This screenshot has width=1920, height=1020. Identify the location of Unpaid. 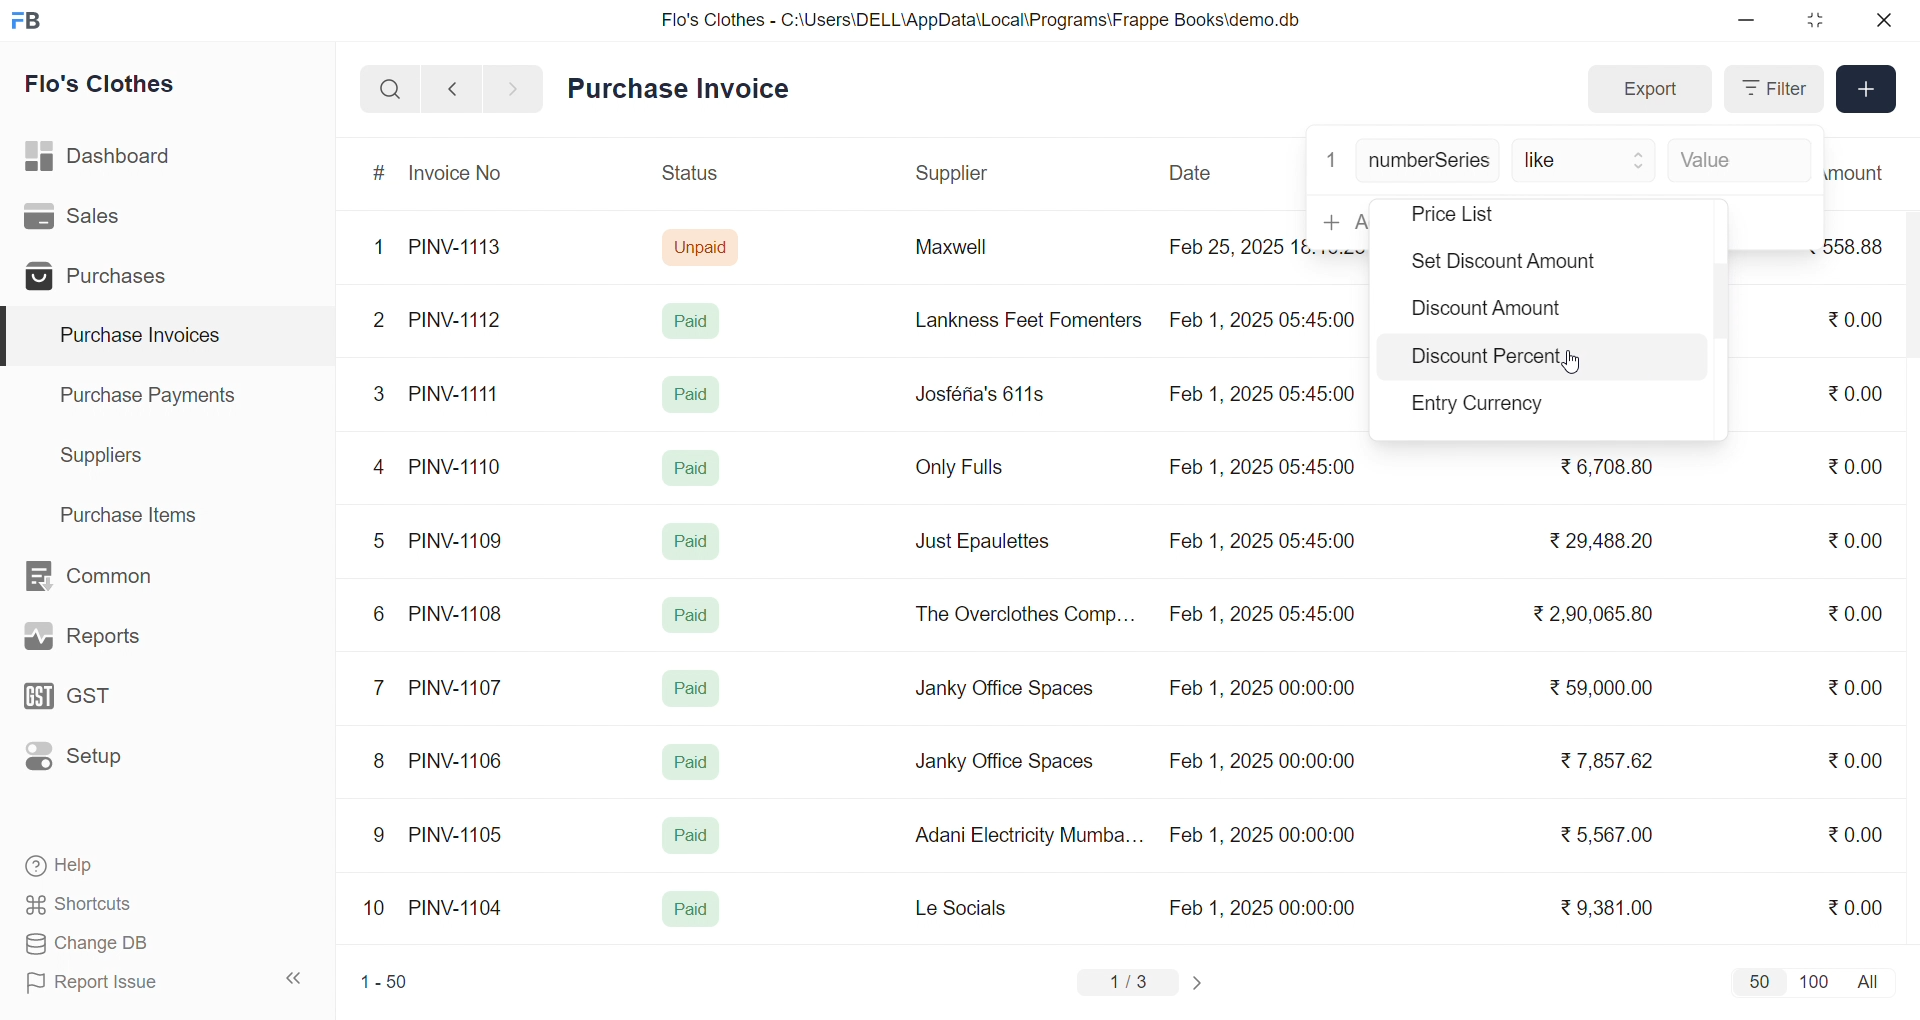
(703, 246).